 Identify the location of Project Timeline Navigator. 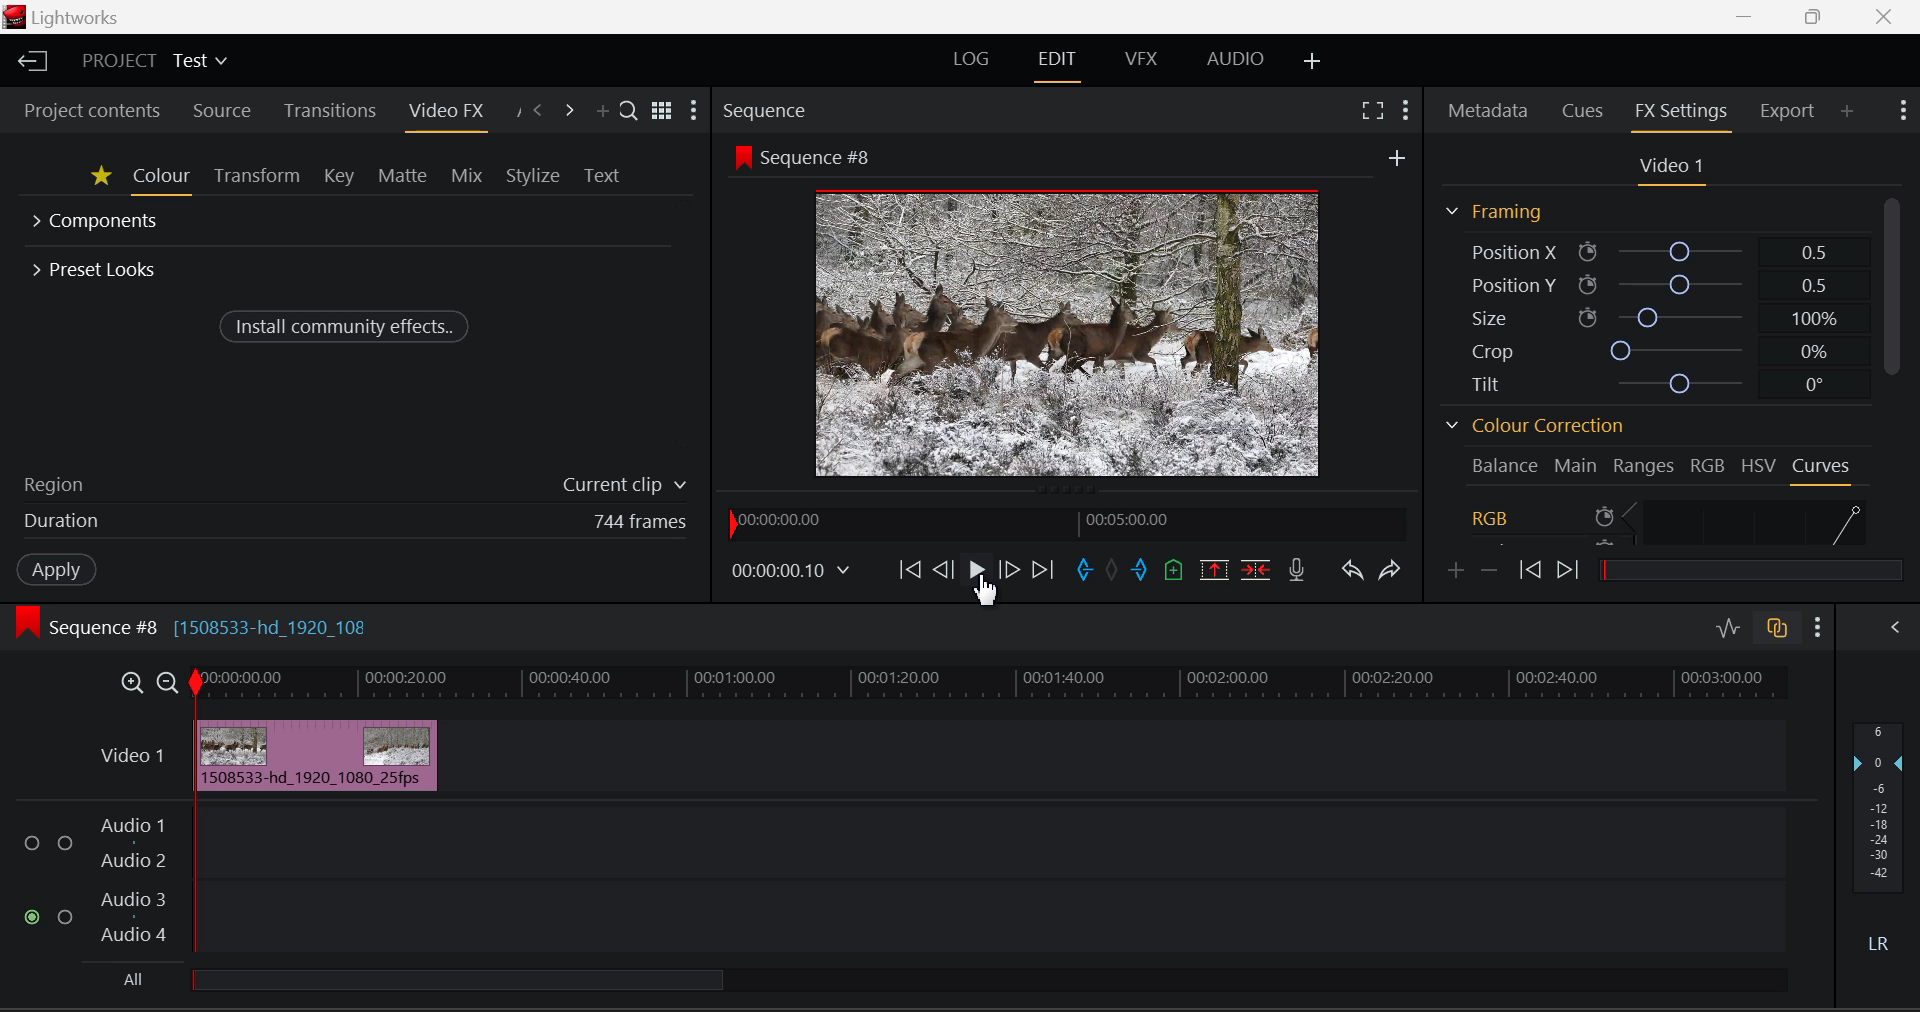
(1067, 522).